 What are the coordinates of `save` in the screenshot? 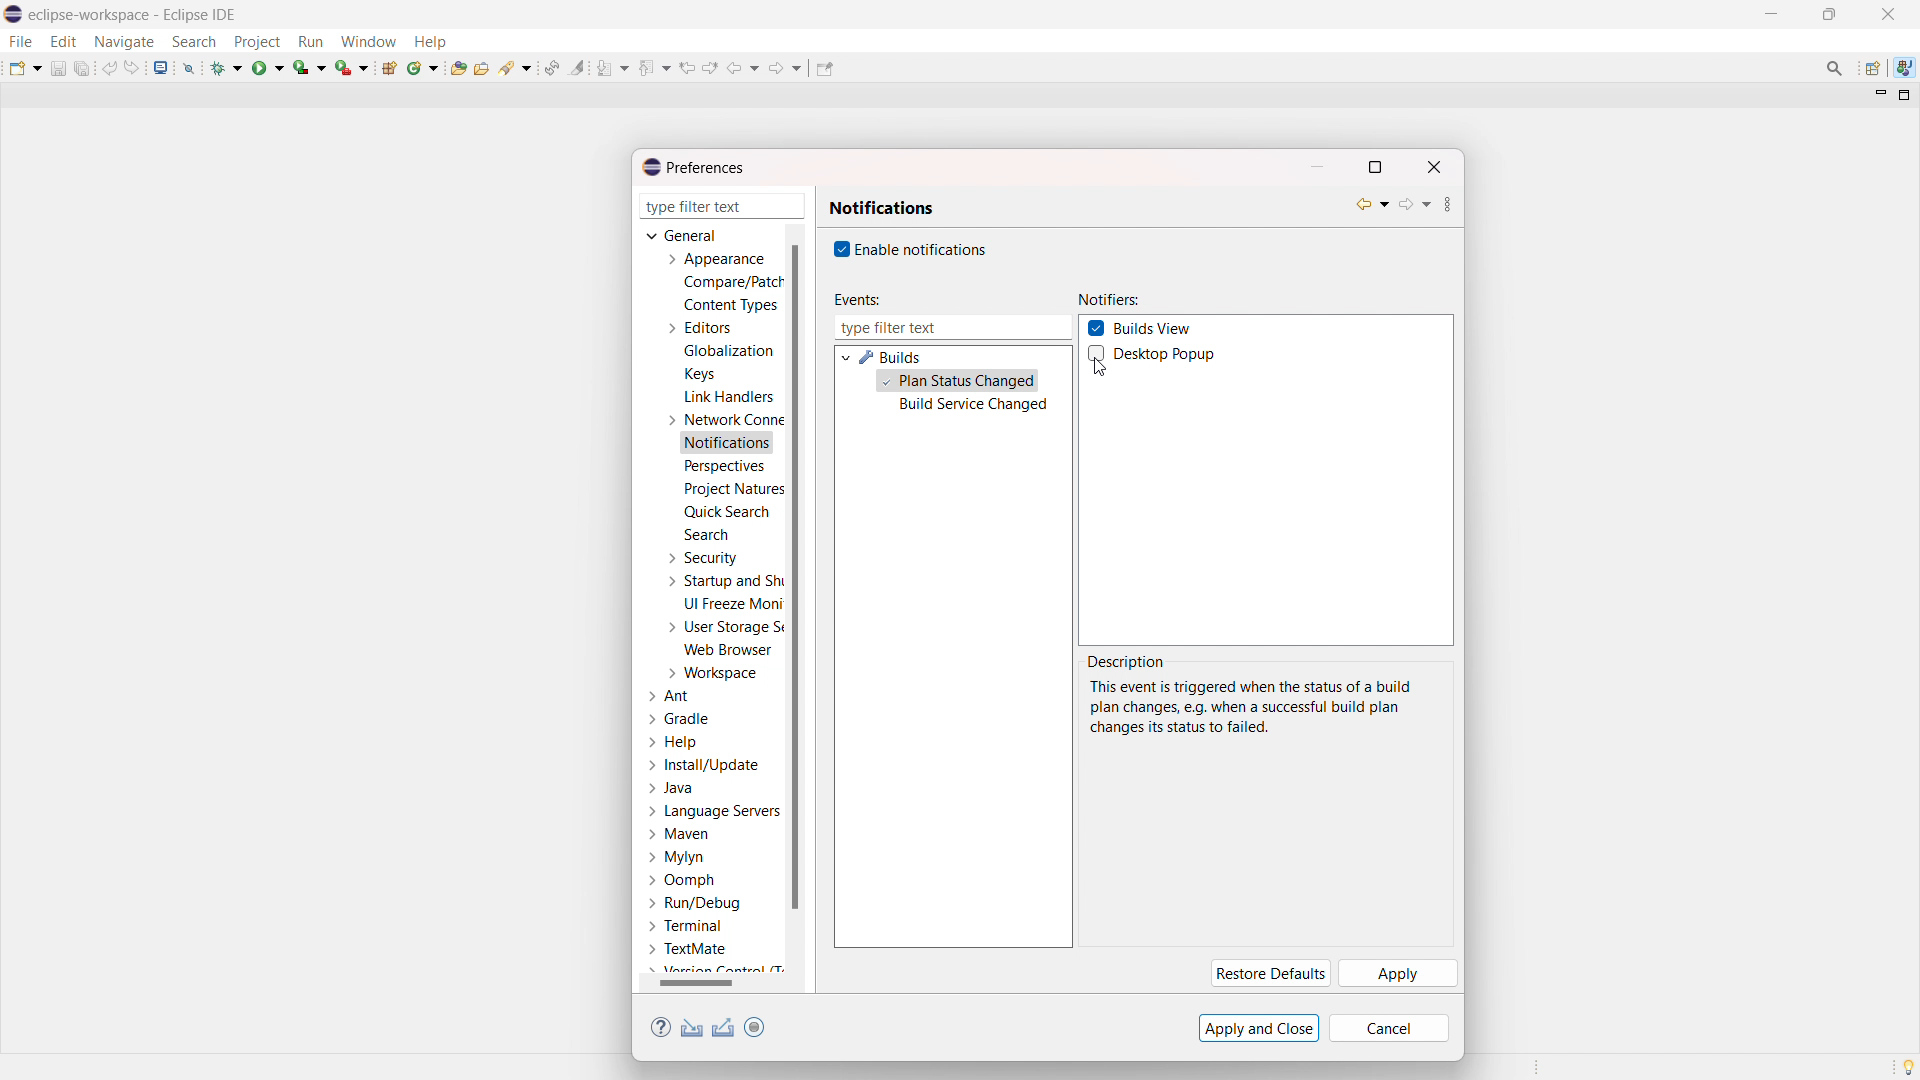 It's located at (58, 68).